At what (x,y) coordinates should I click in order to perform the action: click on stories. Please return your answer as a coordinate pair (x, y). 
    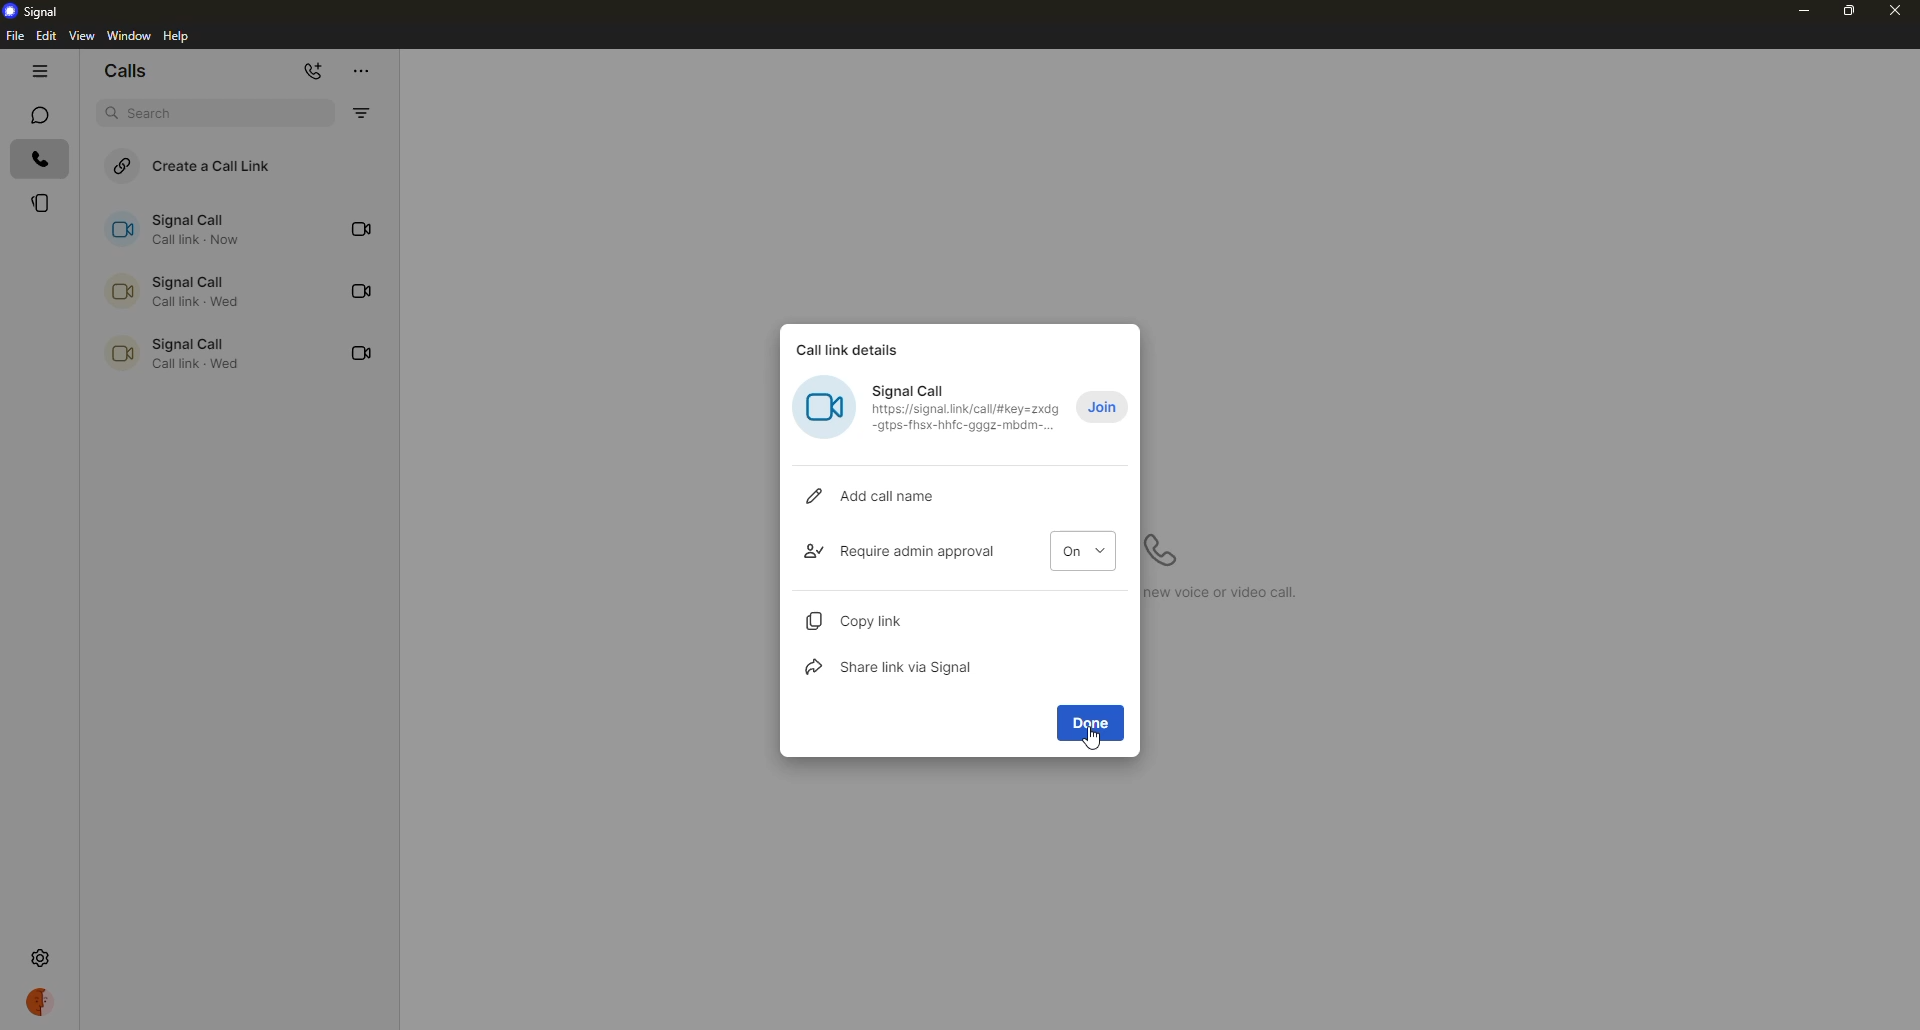
    Looking at the image, I should click on (42, 205).